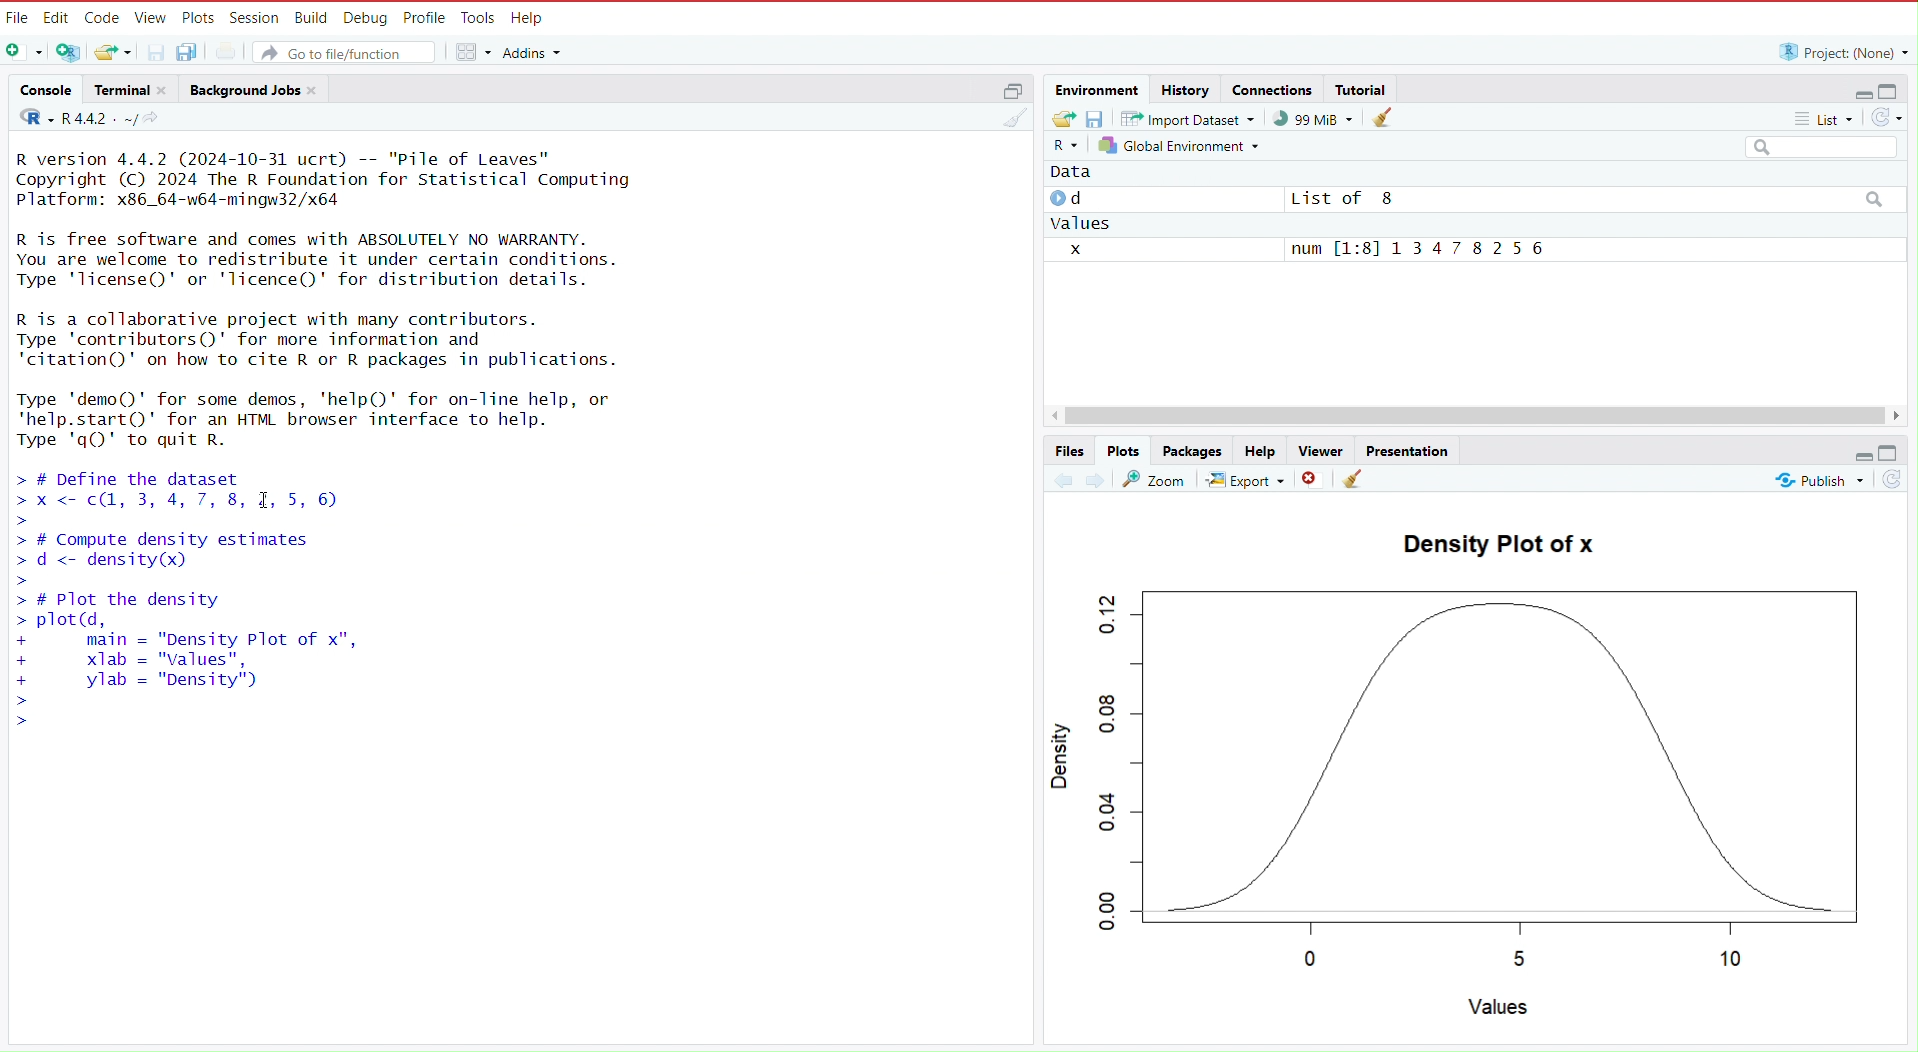  I want to click on global environment, so click(1182, 150).